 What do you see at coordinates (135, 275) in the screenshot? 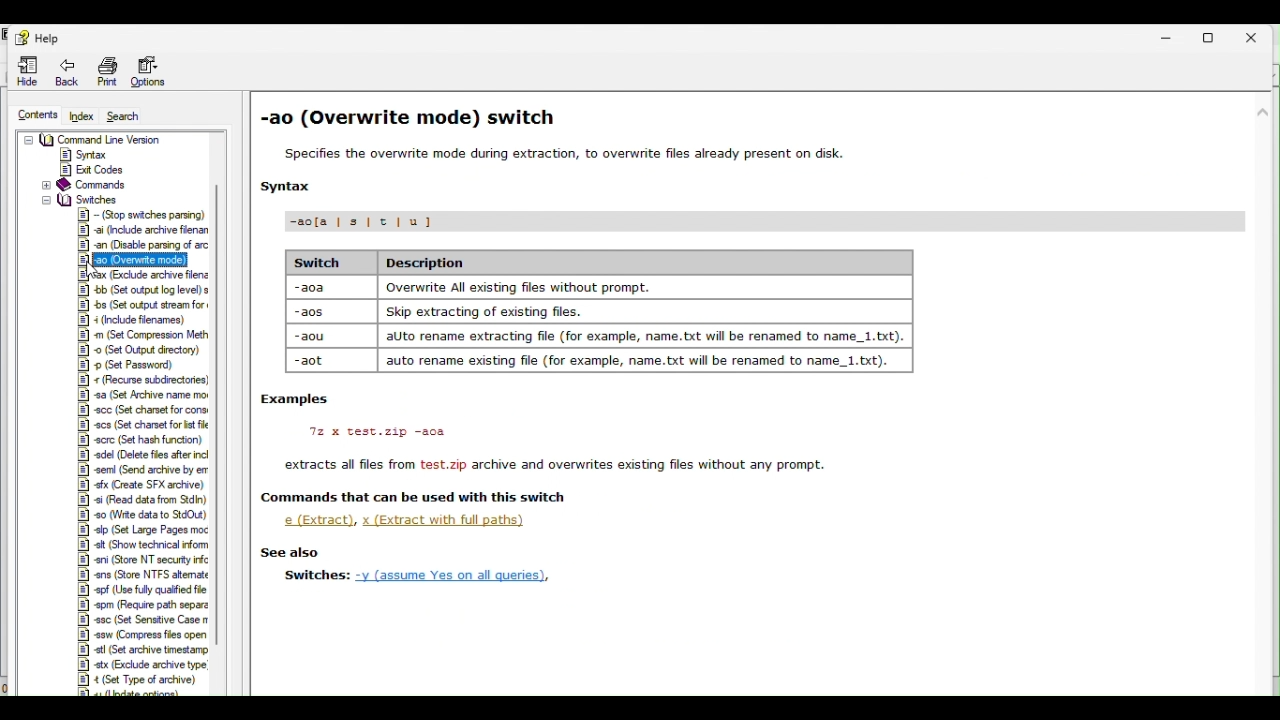
I see `eFax [Exclude archive flens |` at bounding box center [135, 275].